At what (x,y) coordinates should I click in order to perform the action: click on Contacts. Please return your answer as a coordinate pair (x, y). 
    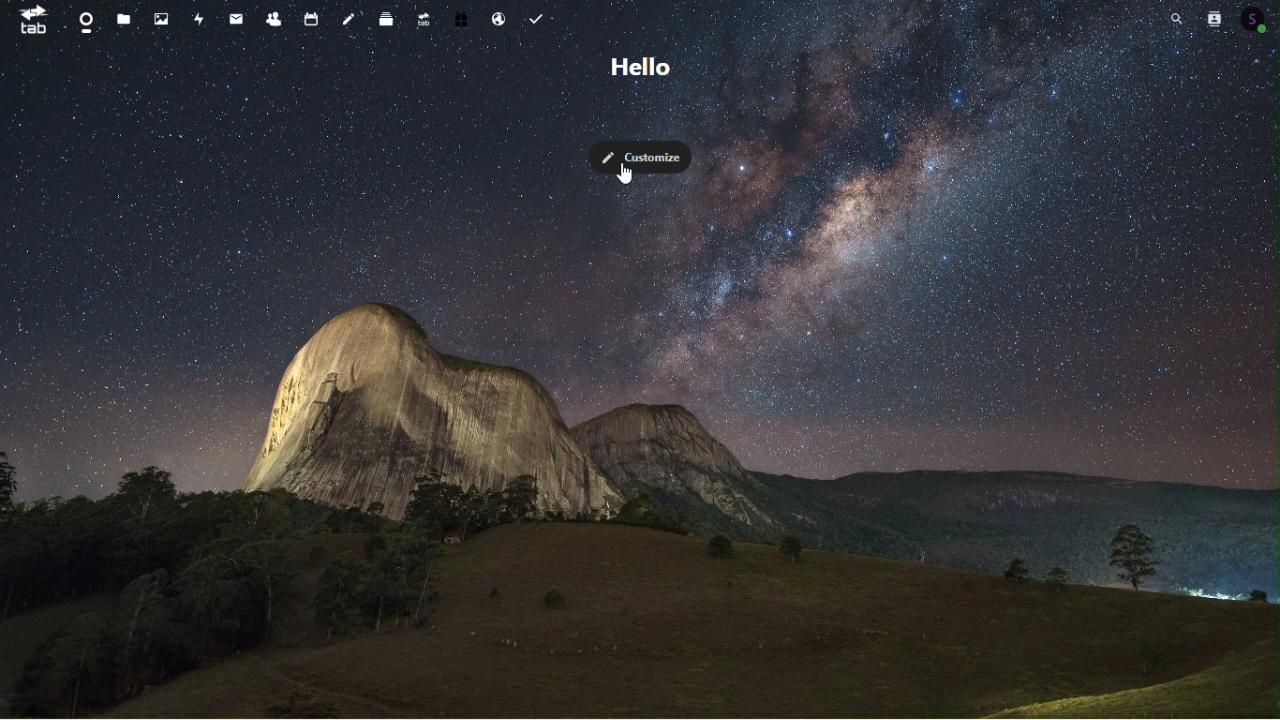
    Looking at the image, I should click on (276, 19).